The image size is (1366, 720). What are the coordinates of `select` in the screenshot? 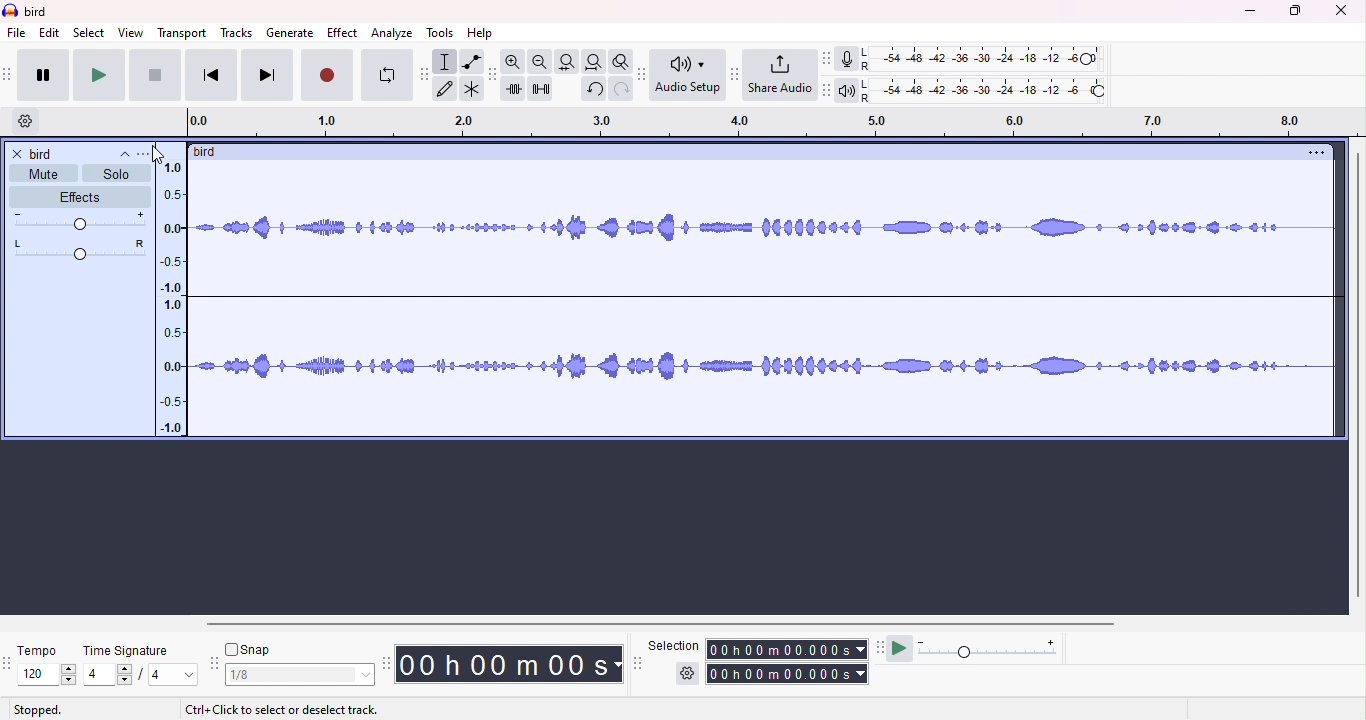 It's located at (91, 33).